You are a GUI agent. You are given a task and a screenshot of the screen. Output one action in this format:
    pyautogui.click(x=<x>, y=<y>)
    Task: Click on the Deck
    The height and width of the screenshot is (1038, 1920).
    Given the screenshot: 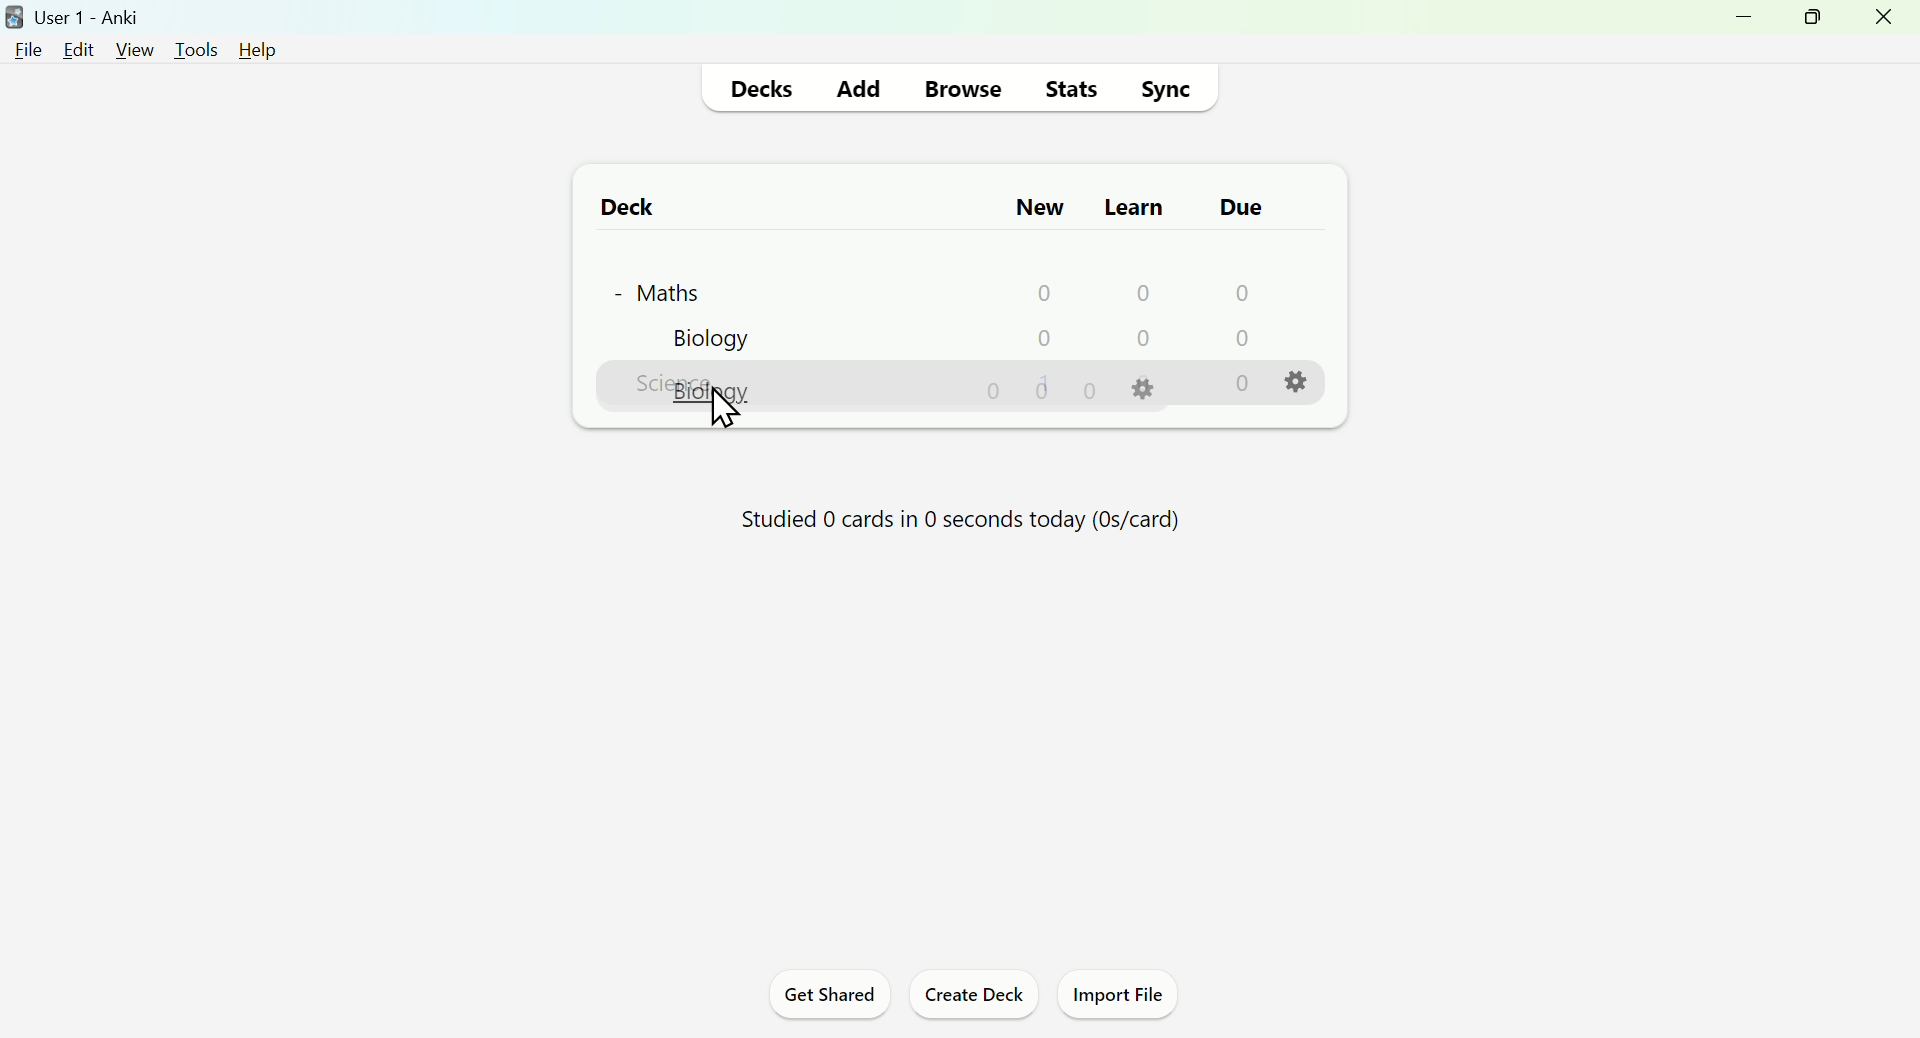 What is the action you would take?
    pyautogui.click(x=617, y=206)
    